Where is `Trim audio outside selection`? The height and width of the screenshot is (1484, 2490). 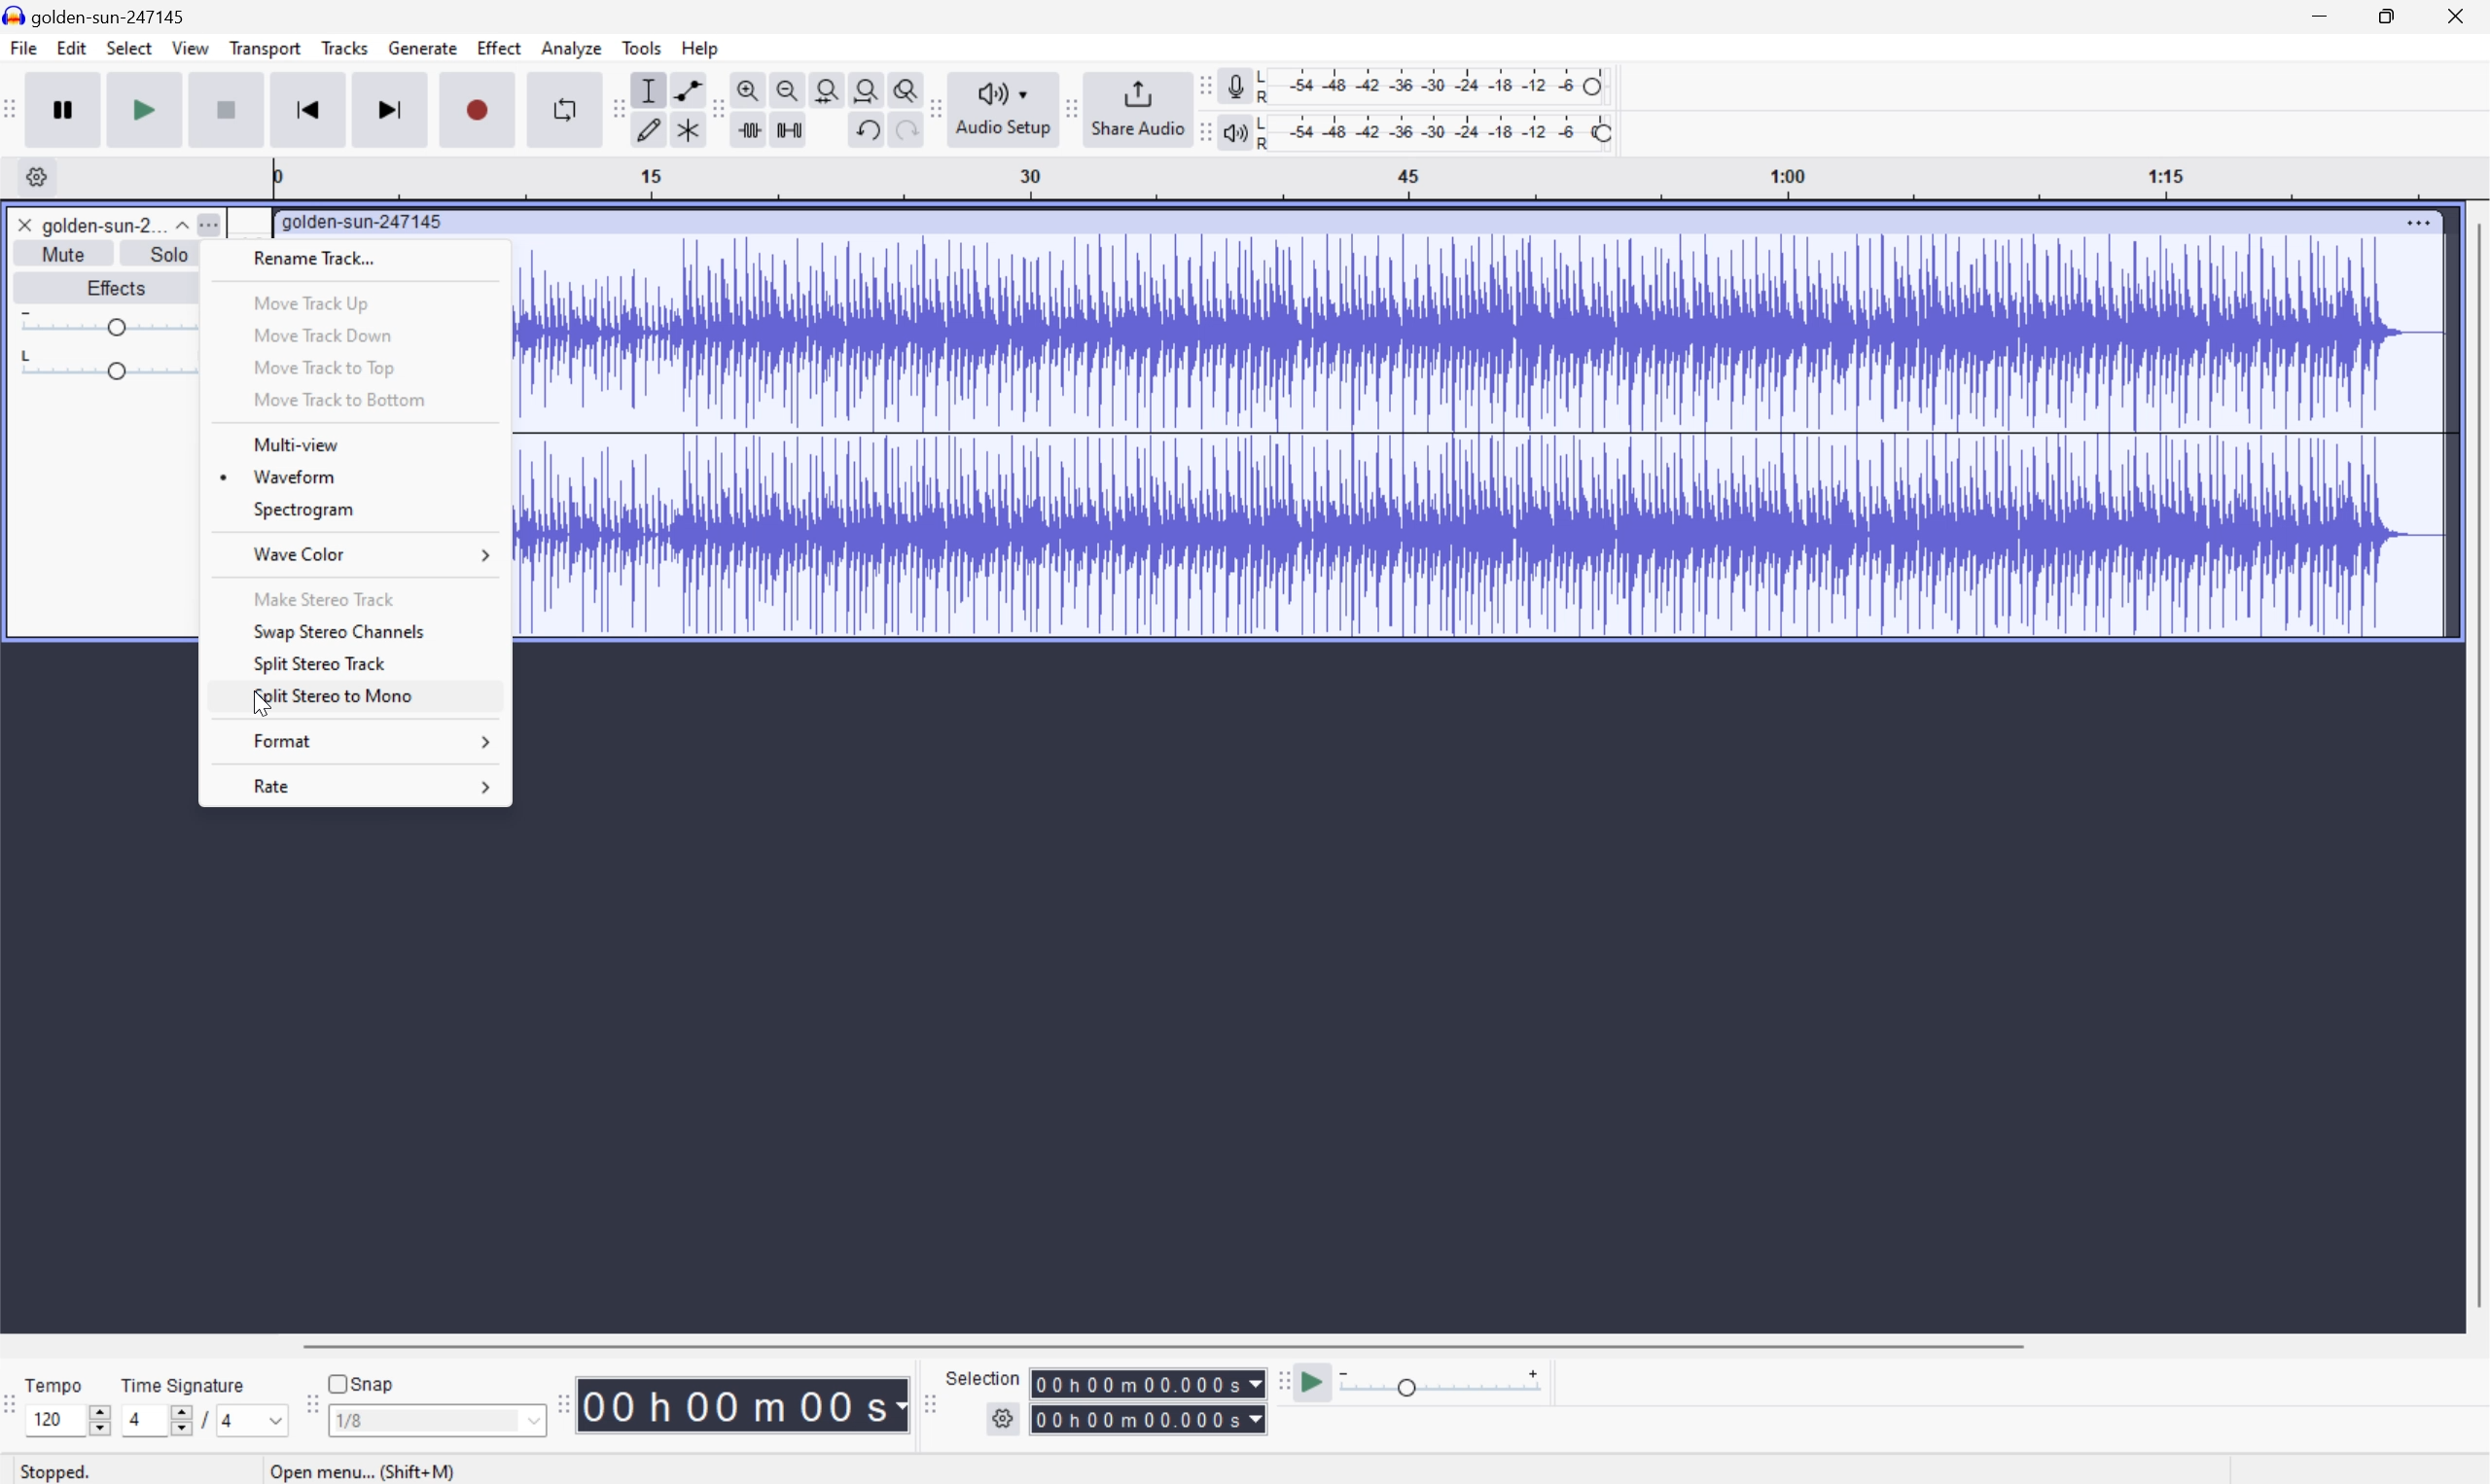 Trim audio outside selection is located at coordinates (749, 130).